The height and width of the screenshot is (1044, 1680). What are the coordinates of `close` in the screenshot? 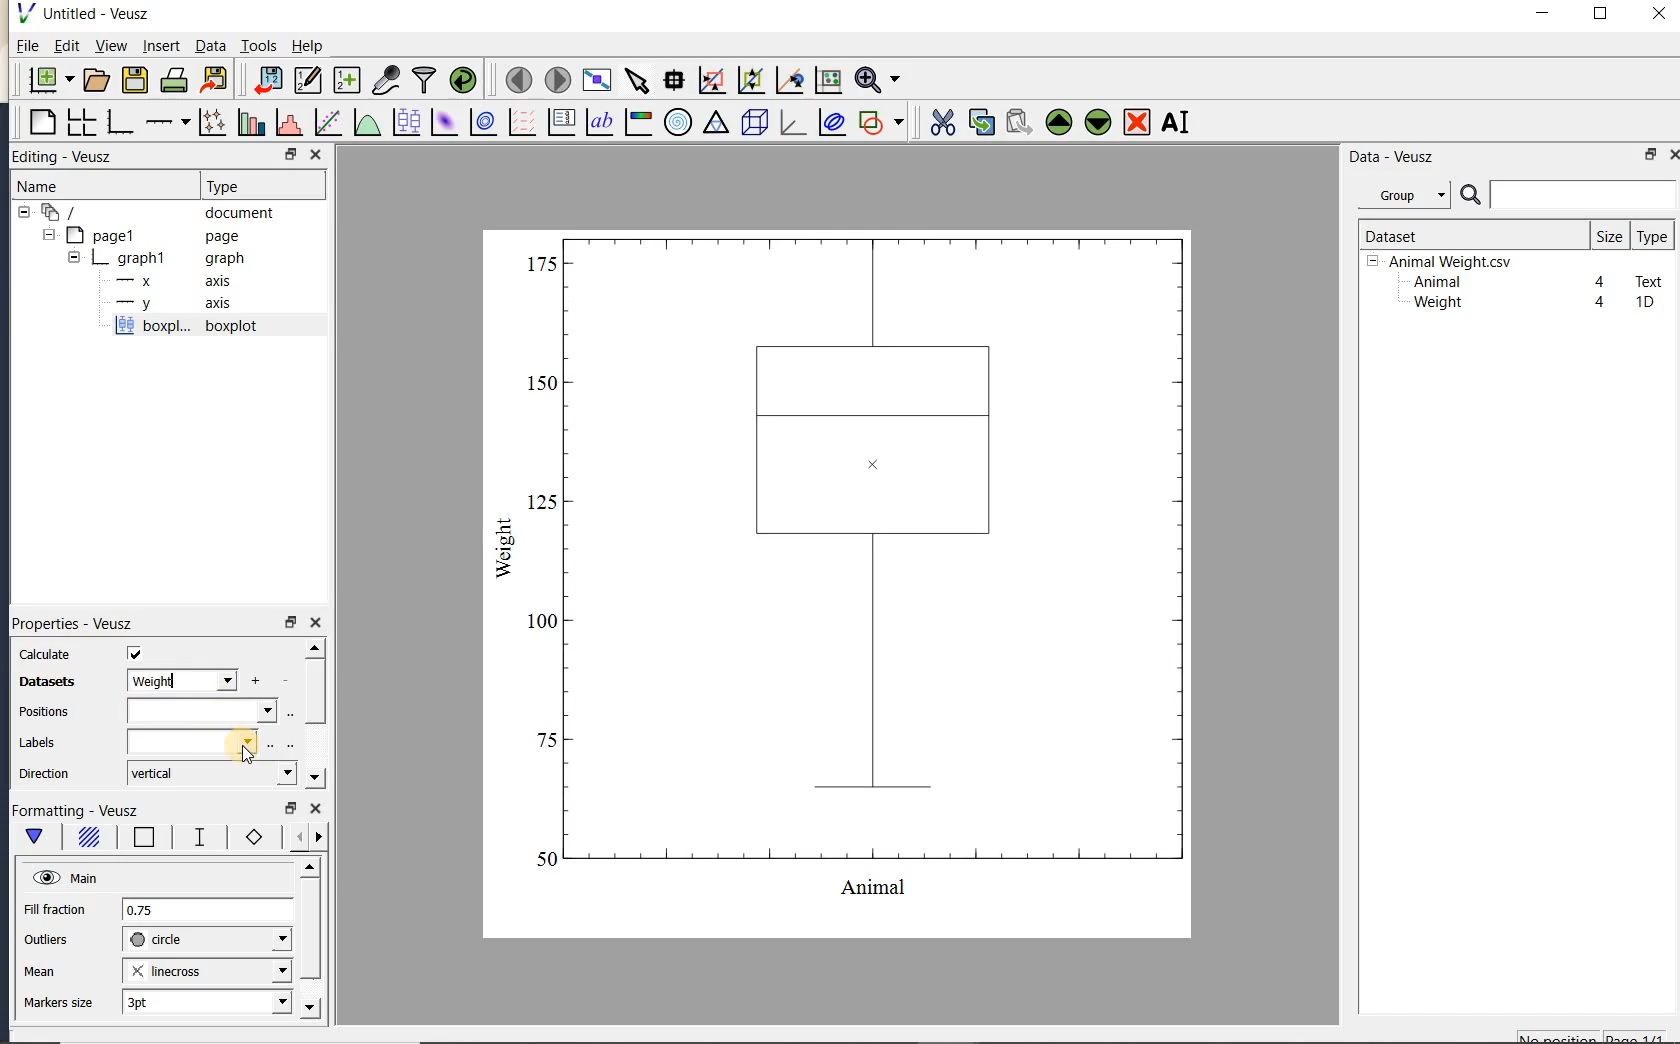 It's located at (1659, 15).